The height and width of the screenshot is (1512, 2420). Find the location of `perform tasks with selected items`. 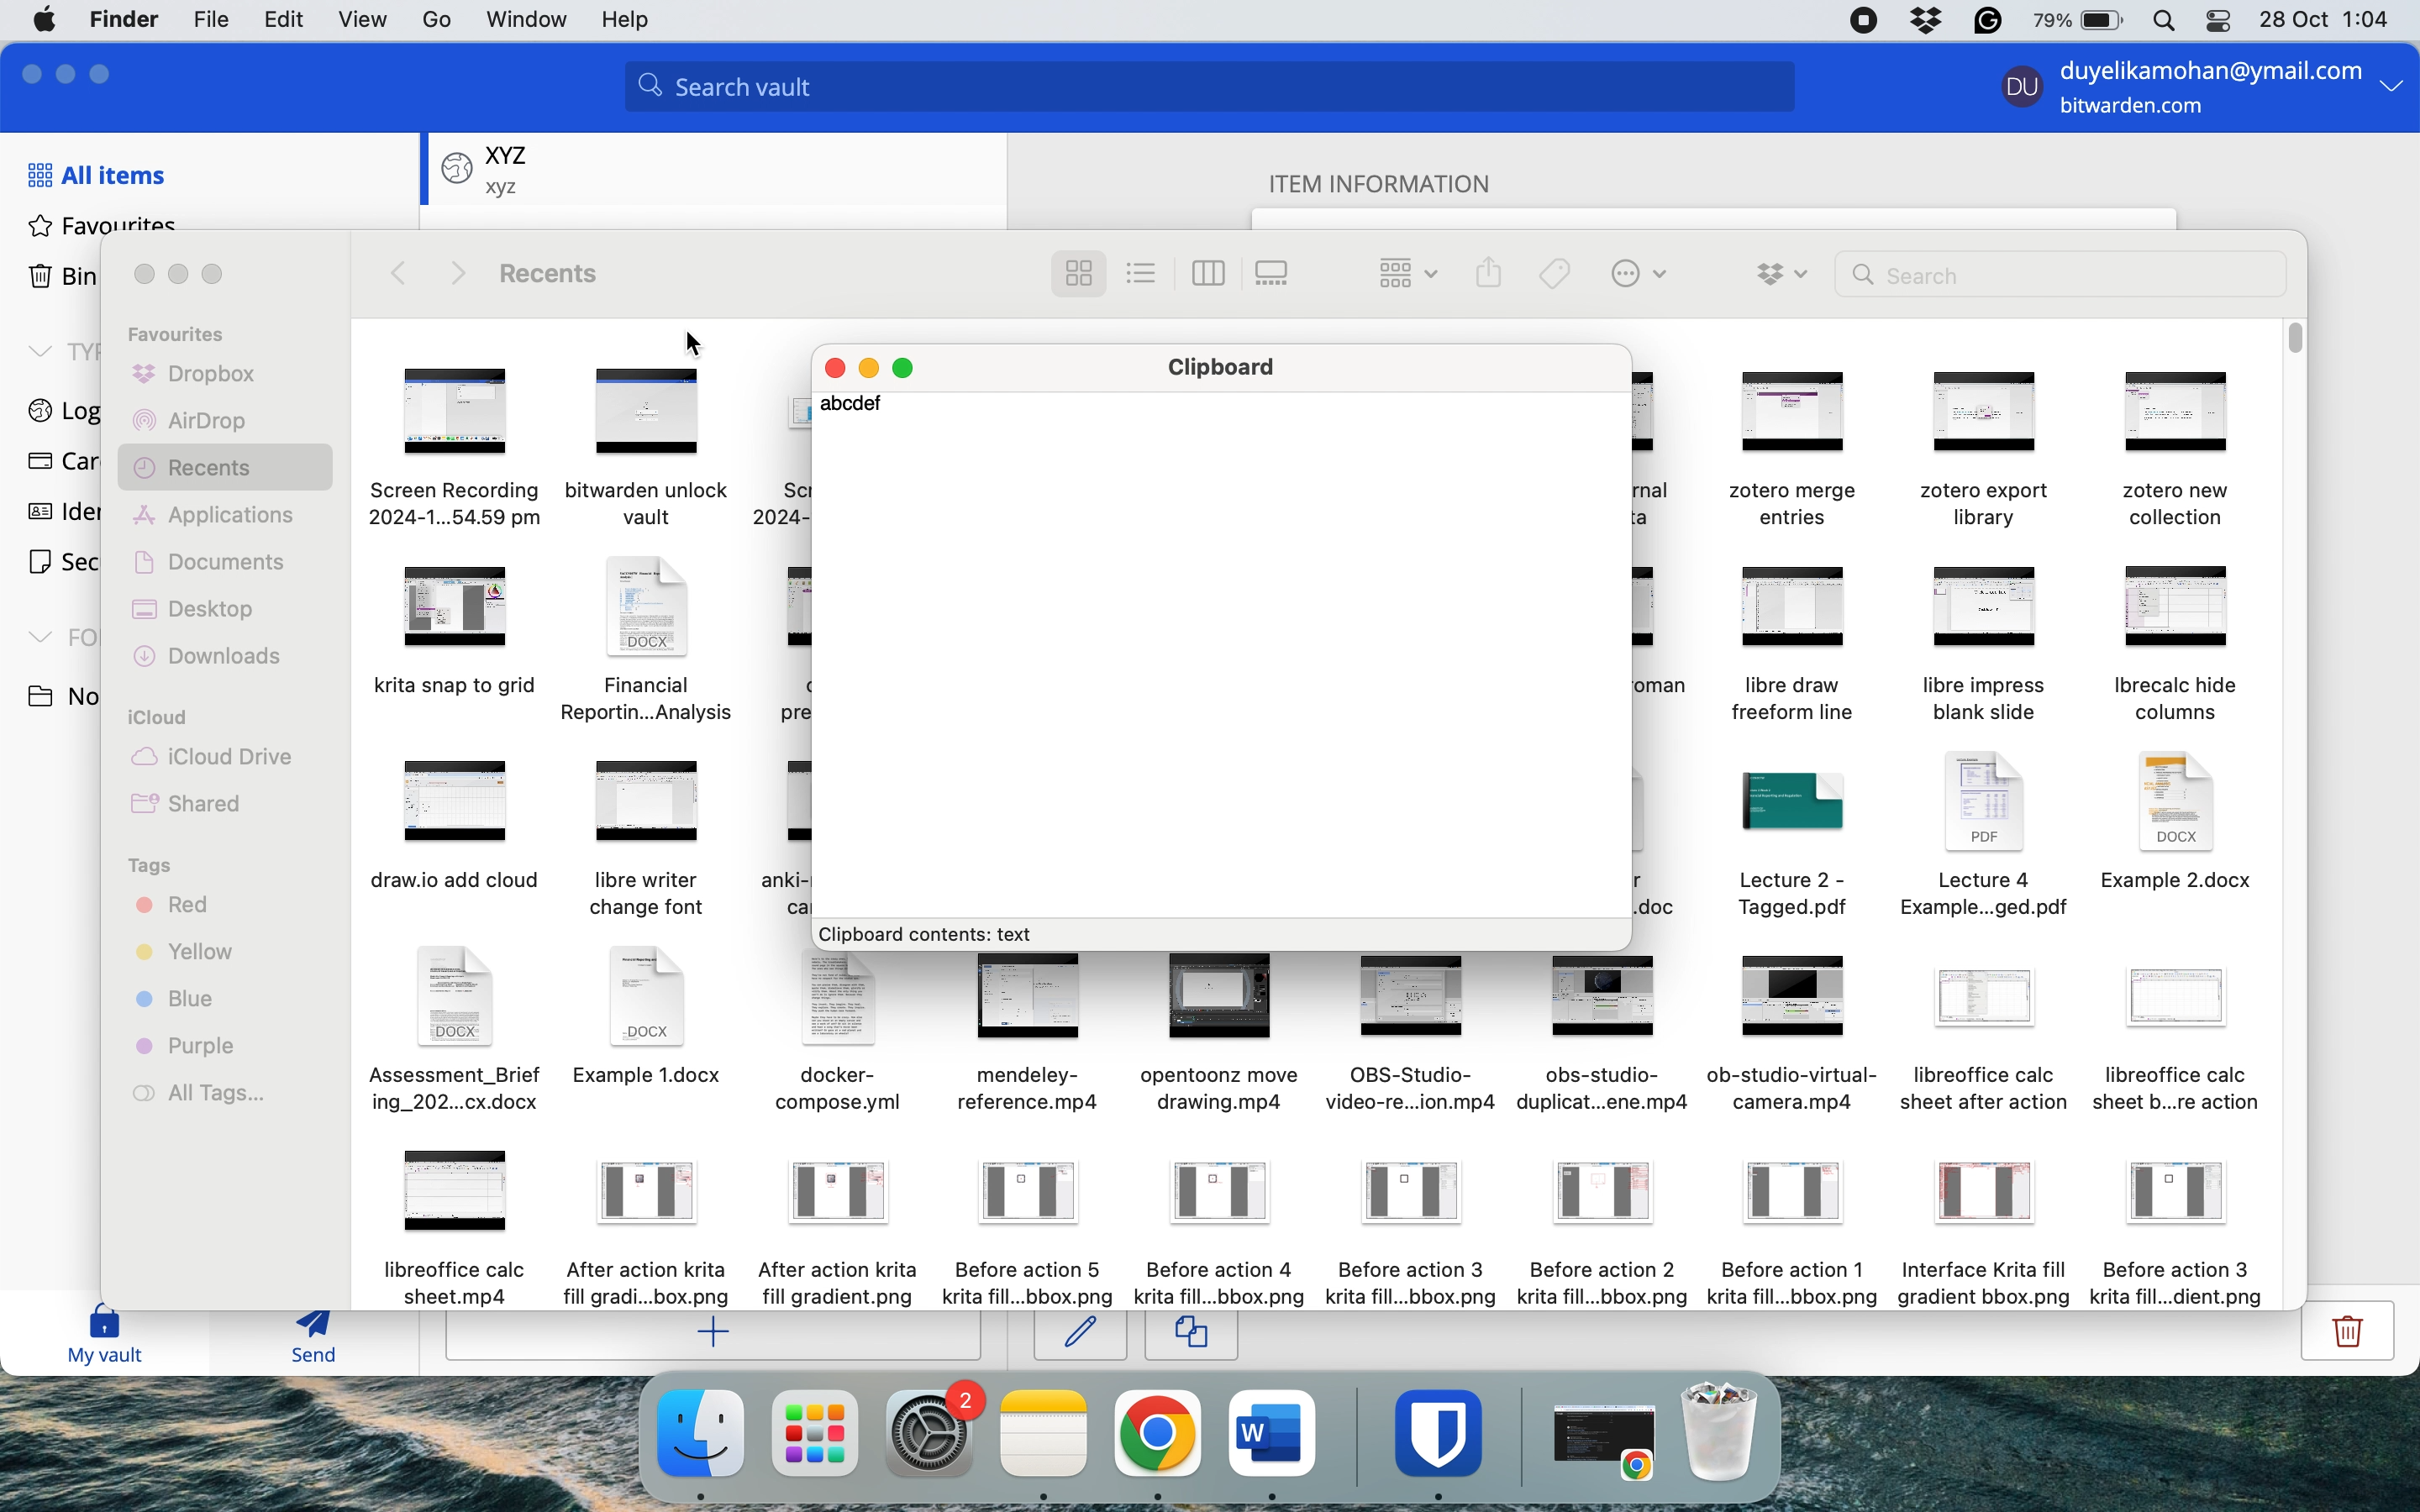

perform tasks with selected items is located at coordinates (1638, 276).